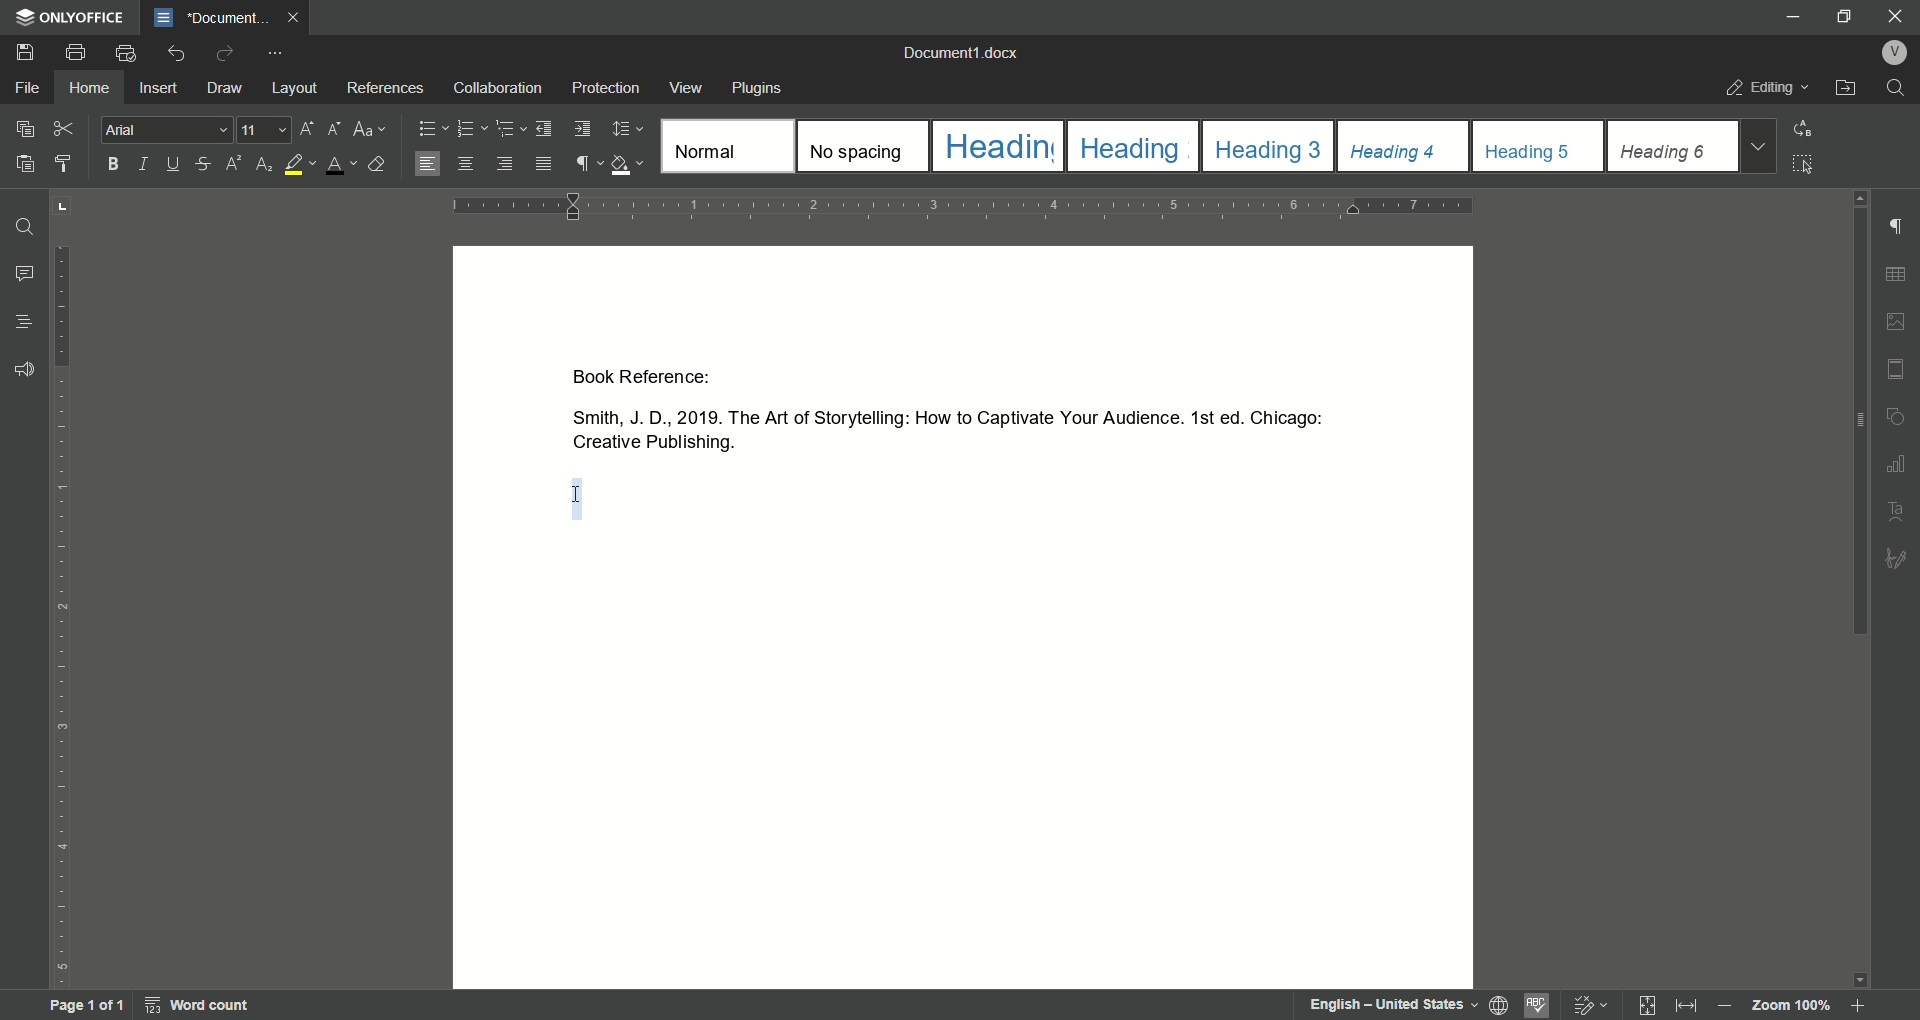 The height and width of the screenshot is (1020, 1920). I want to click on font name, so click(169, 130).